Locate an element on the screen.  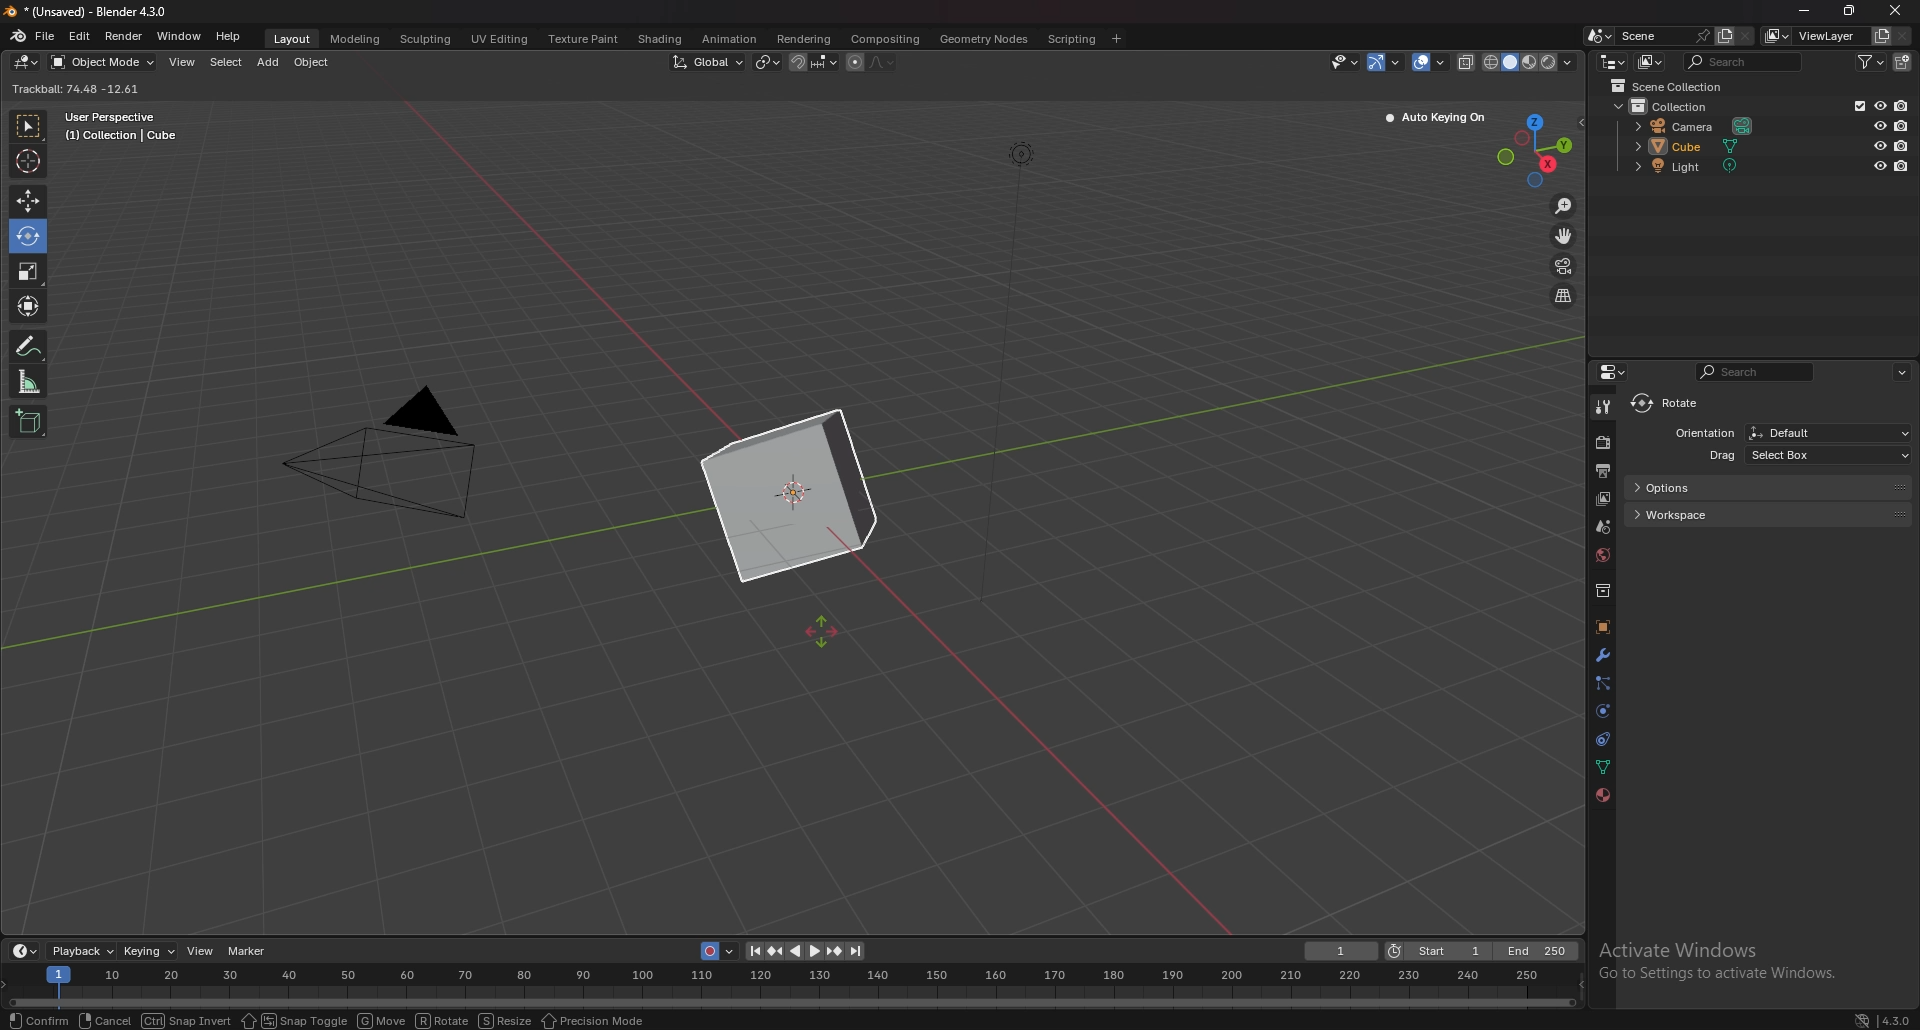
snapping is located at coordinates (814, 62).